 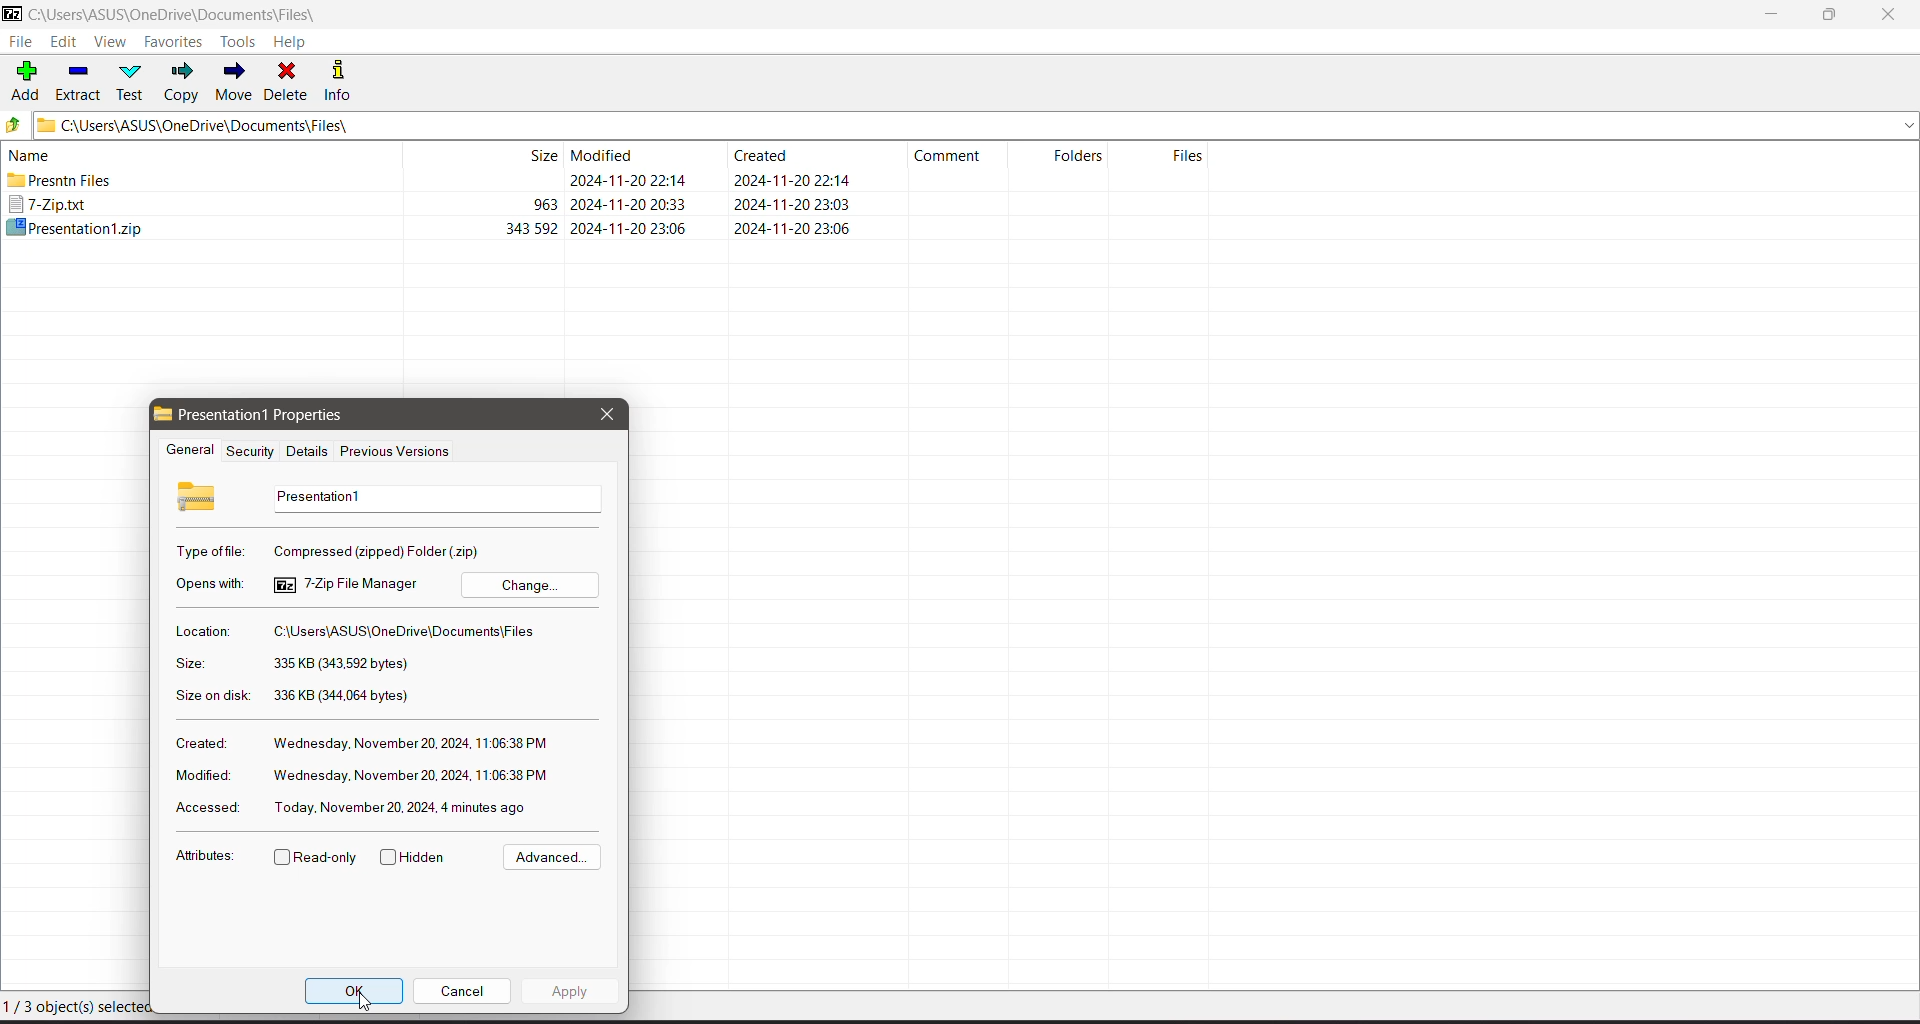 What do you see at coordinates (212, 551) in the screenshot?
I see `Type of file` at bounding box center [212, 551].